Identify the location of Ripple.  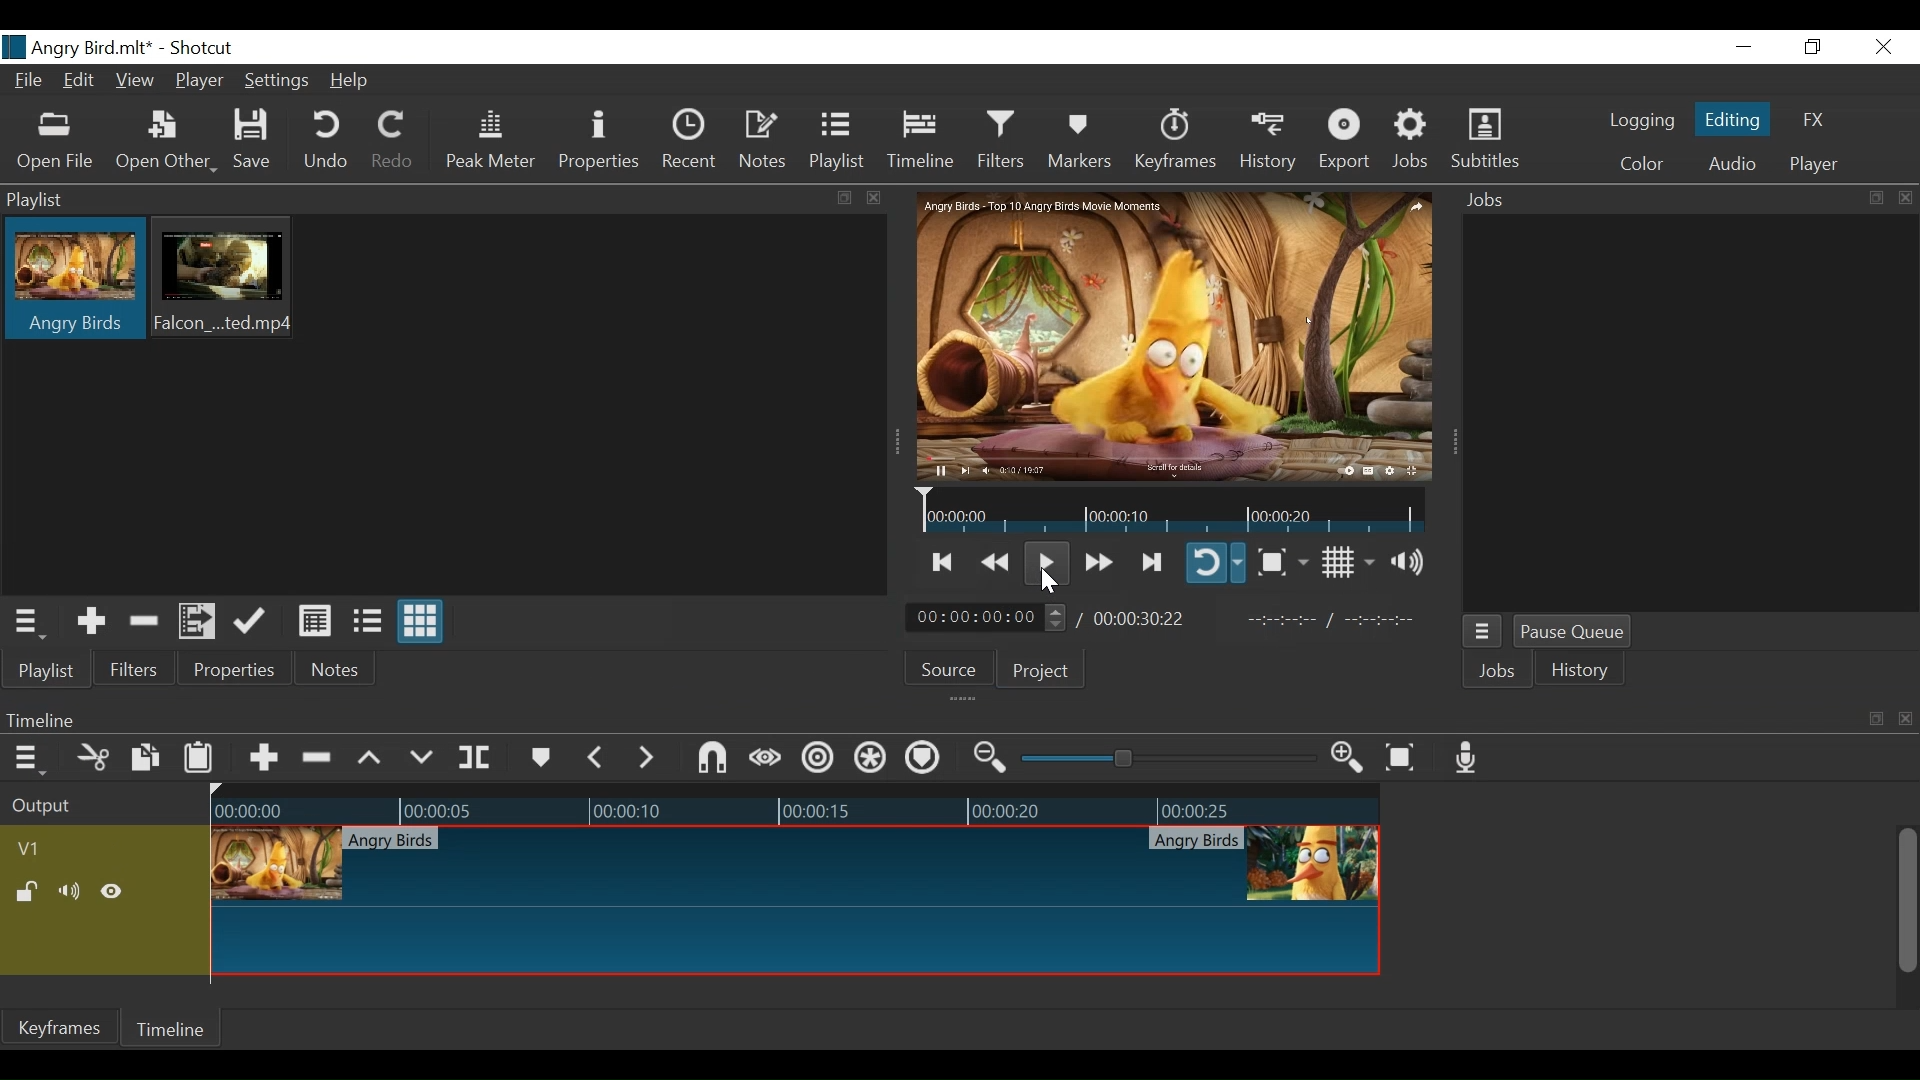
(817, 758).